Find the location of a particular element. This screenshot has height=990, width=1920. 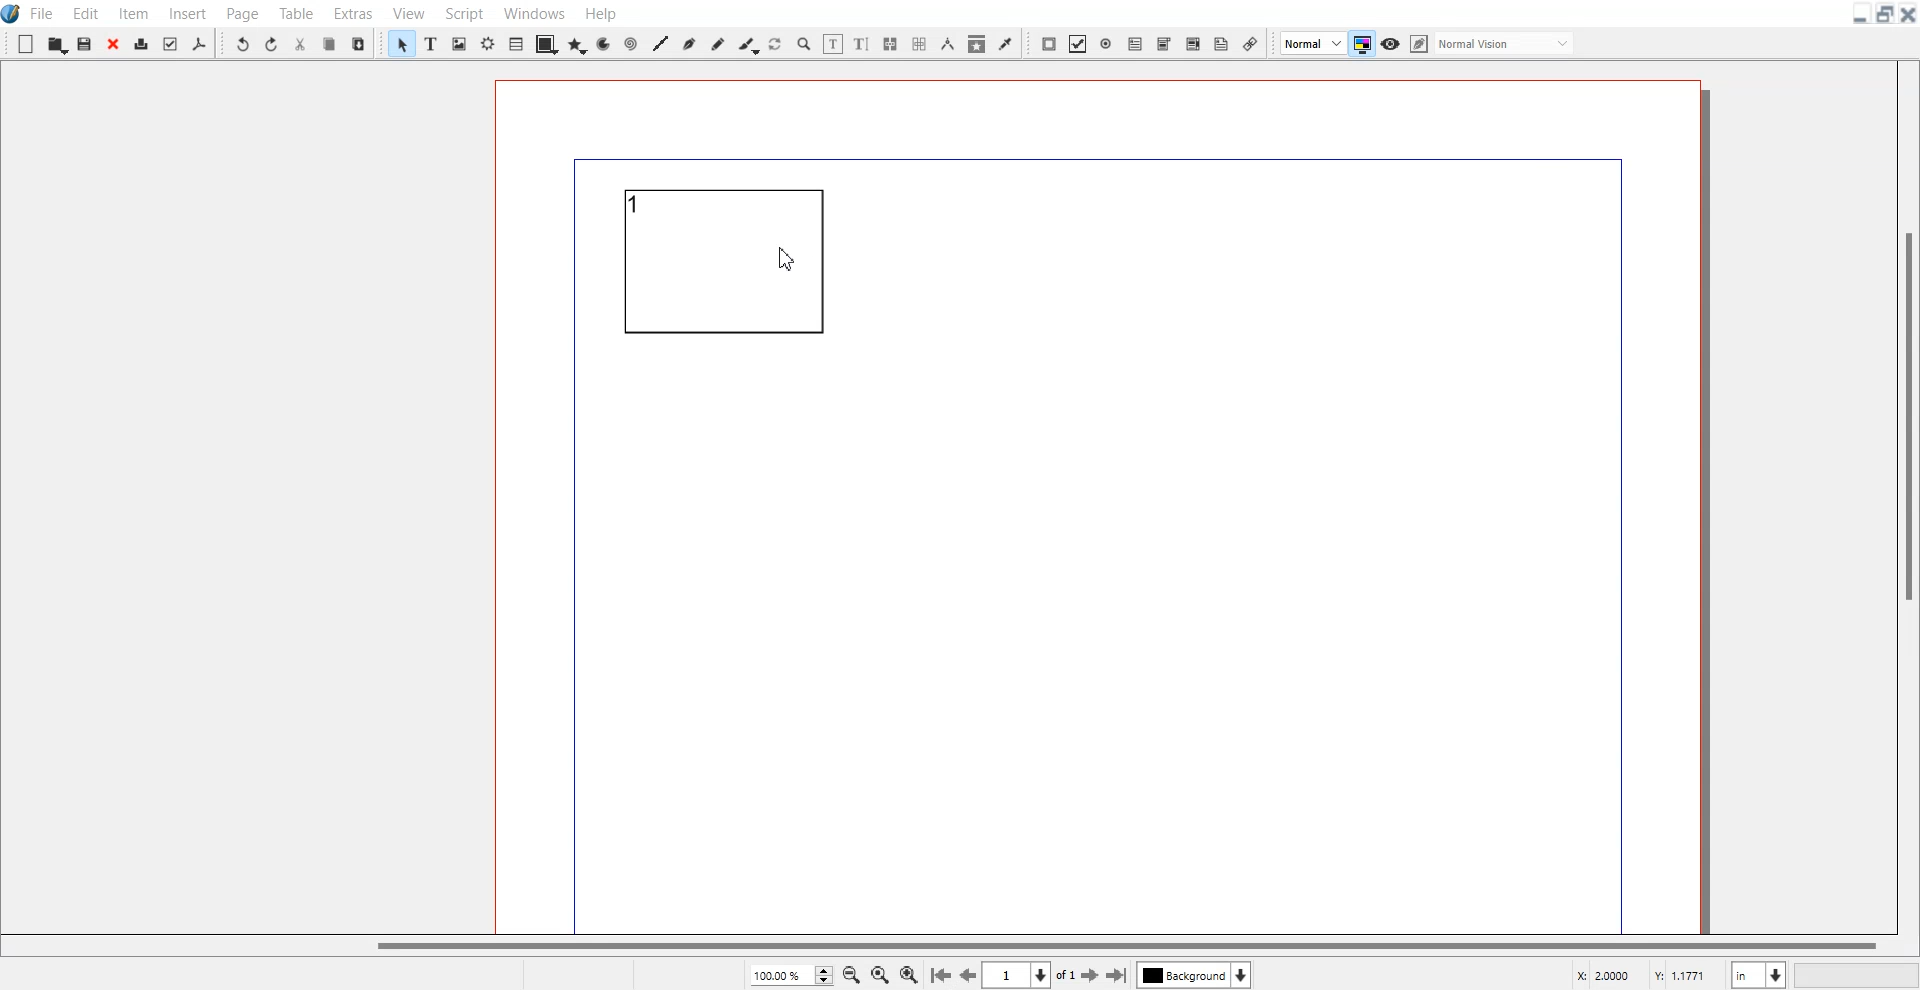

Text is located at coordinates (640, 204).